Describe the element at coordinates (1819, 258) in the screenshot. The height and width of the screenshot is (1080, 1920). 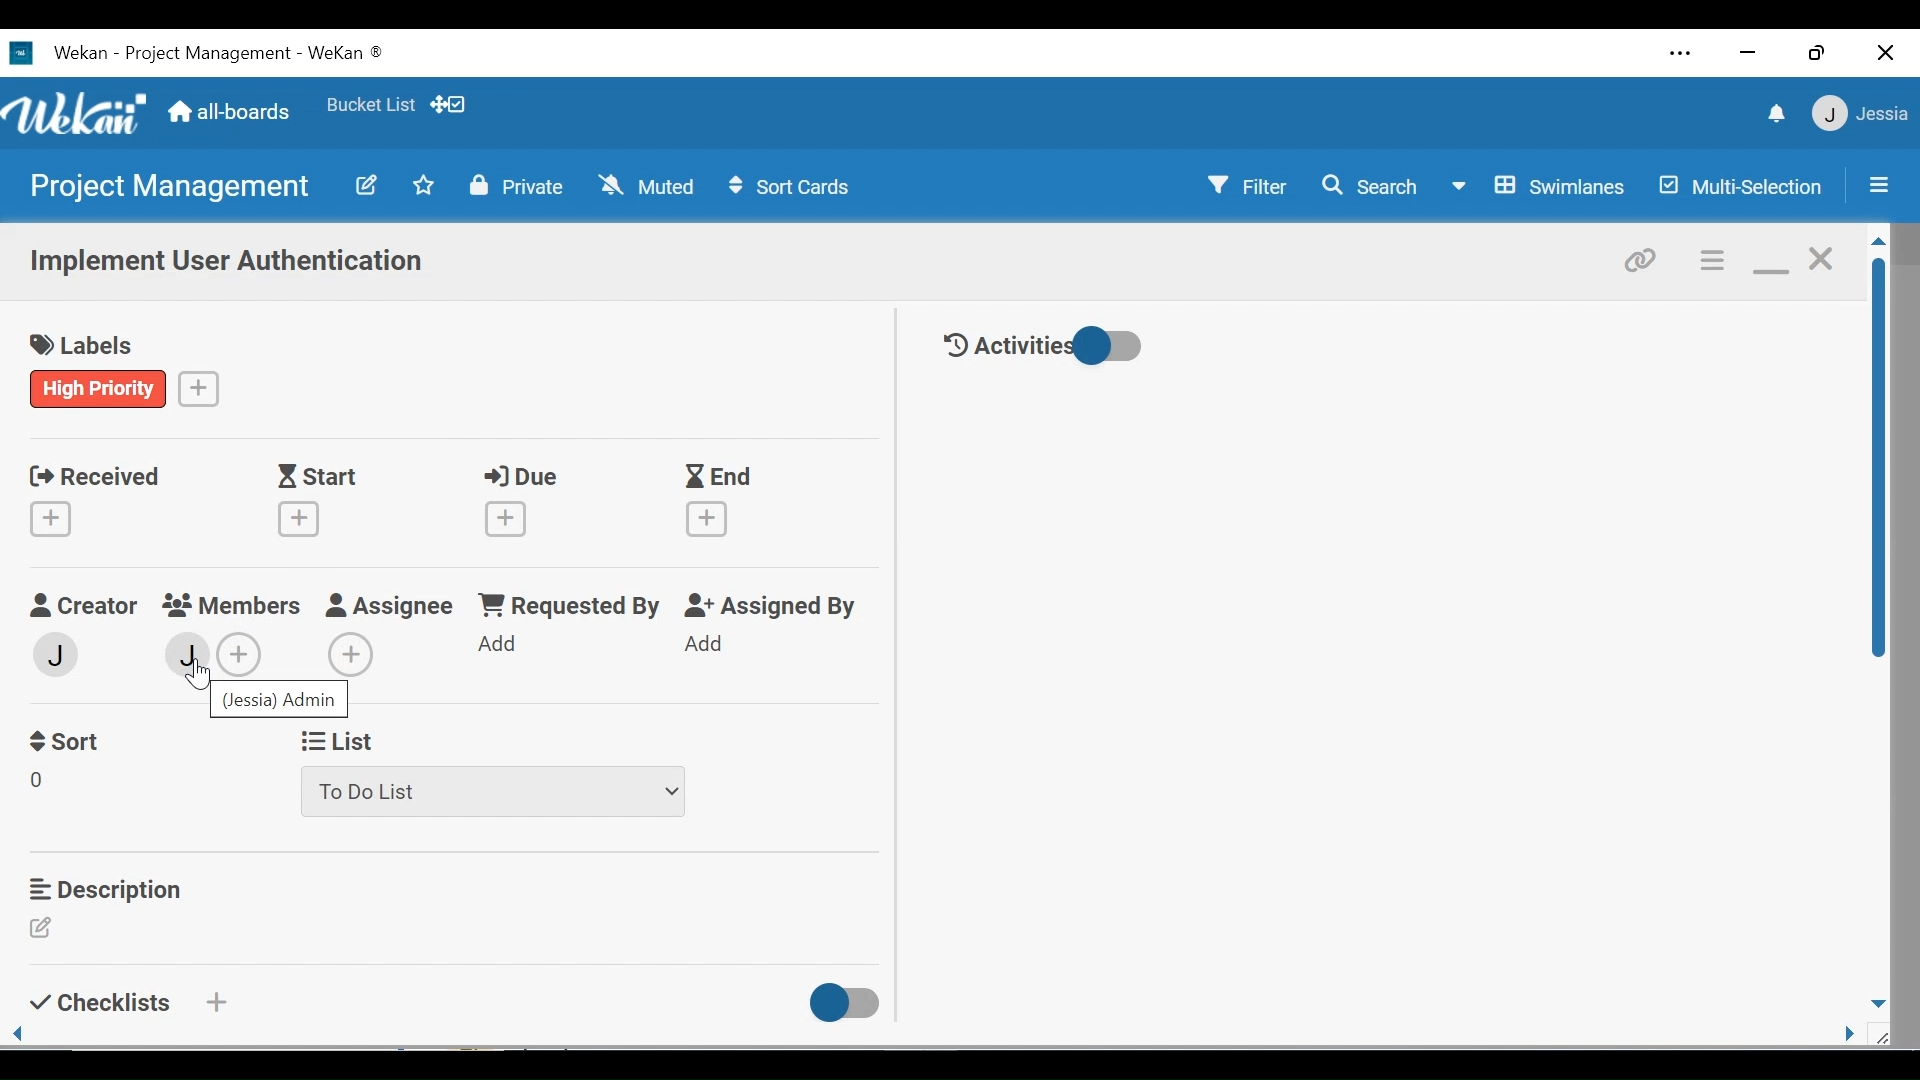
I see `close` at that location.